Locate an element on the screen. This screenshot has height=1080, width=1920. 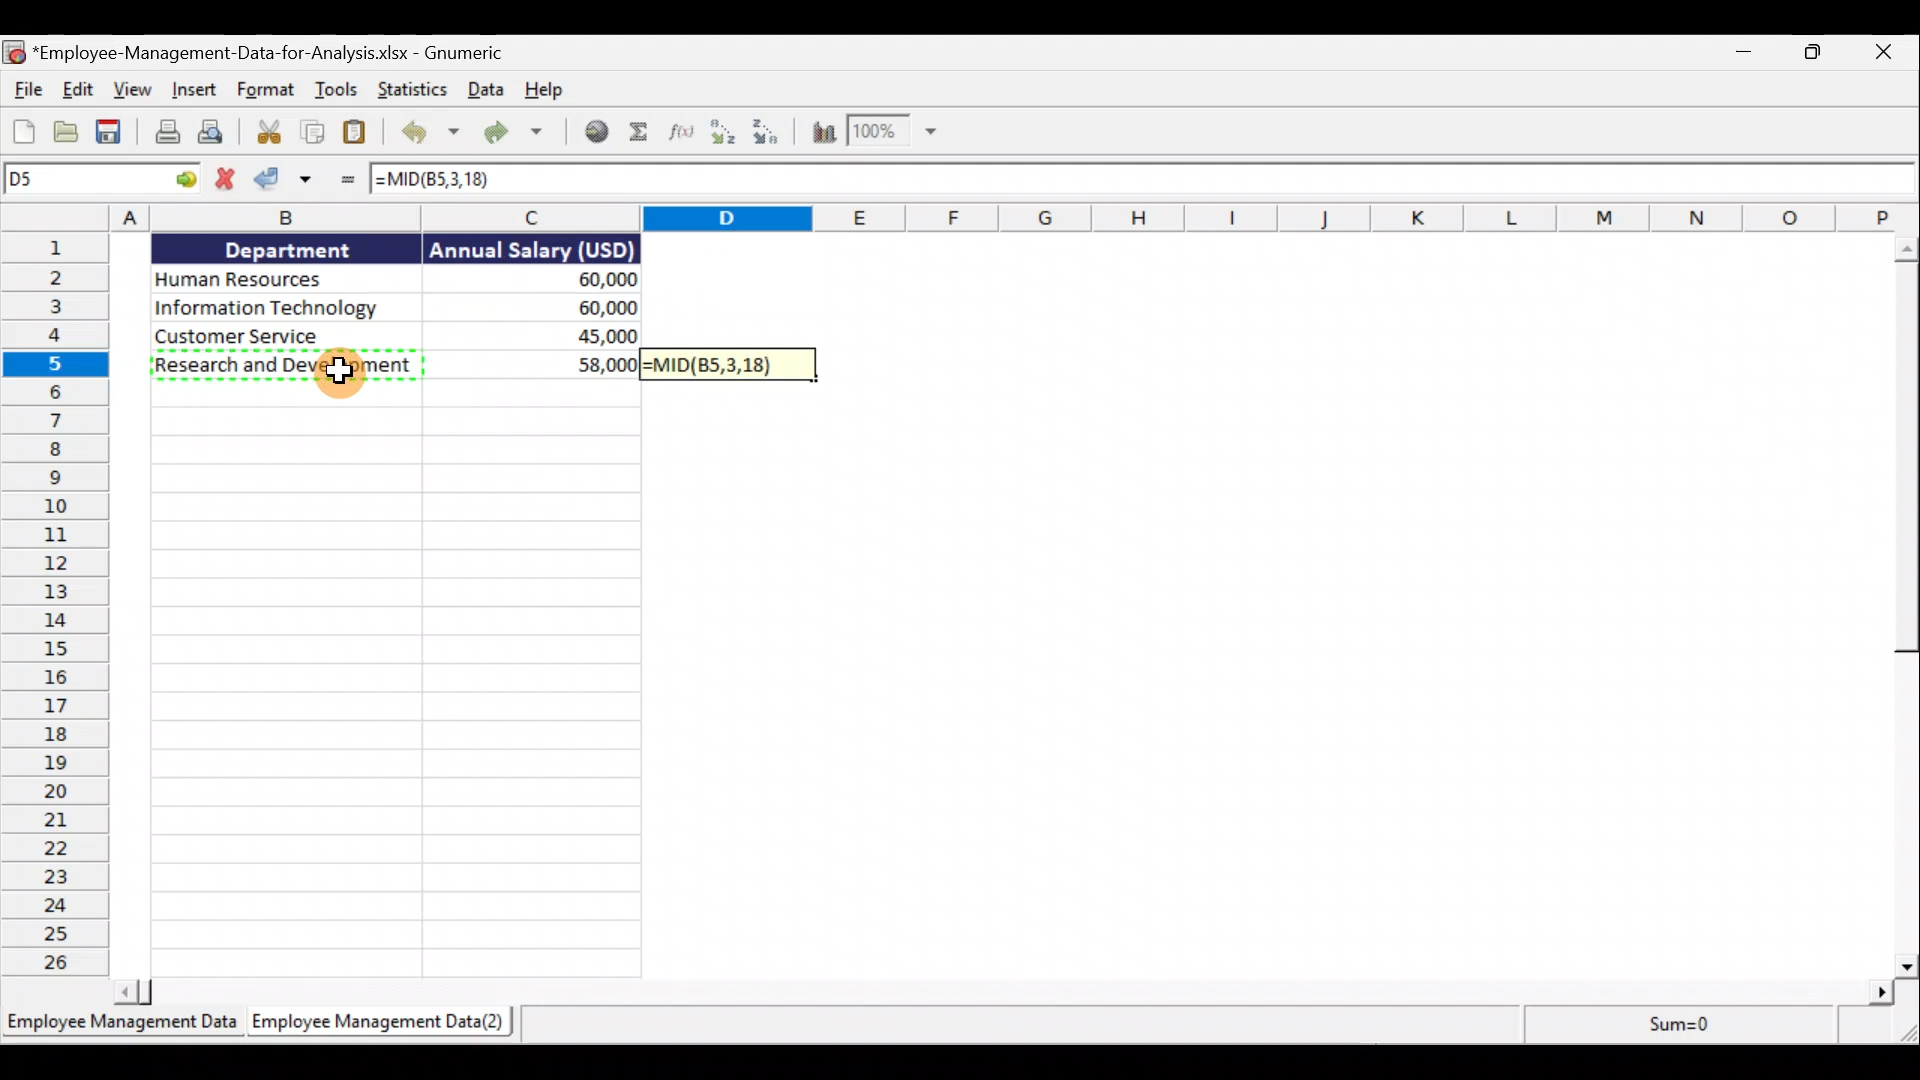
Sum into the current cell is located at coordinates (639, 136).